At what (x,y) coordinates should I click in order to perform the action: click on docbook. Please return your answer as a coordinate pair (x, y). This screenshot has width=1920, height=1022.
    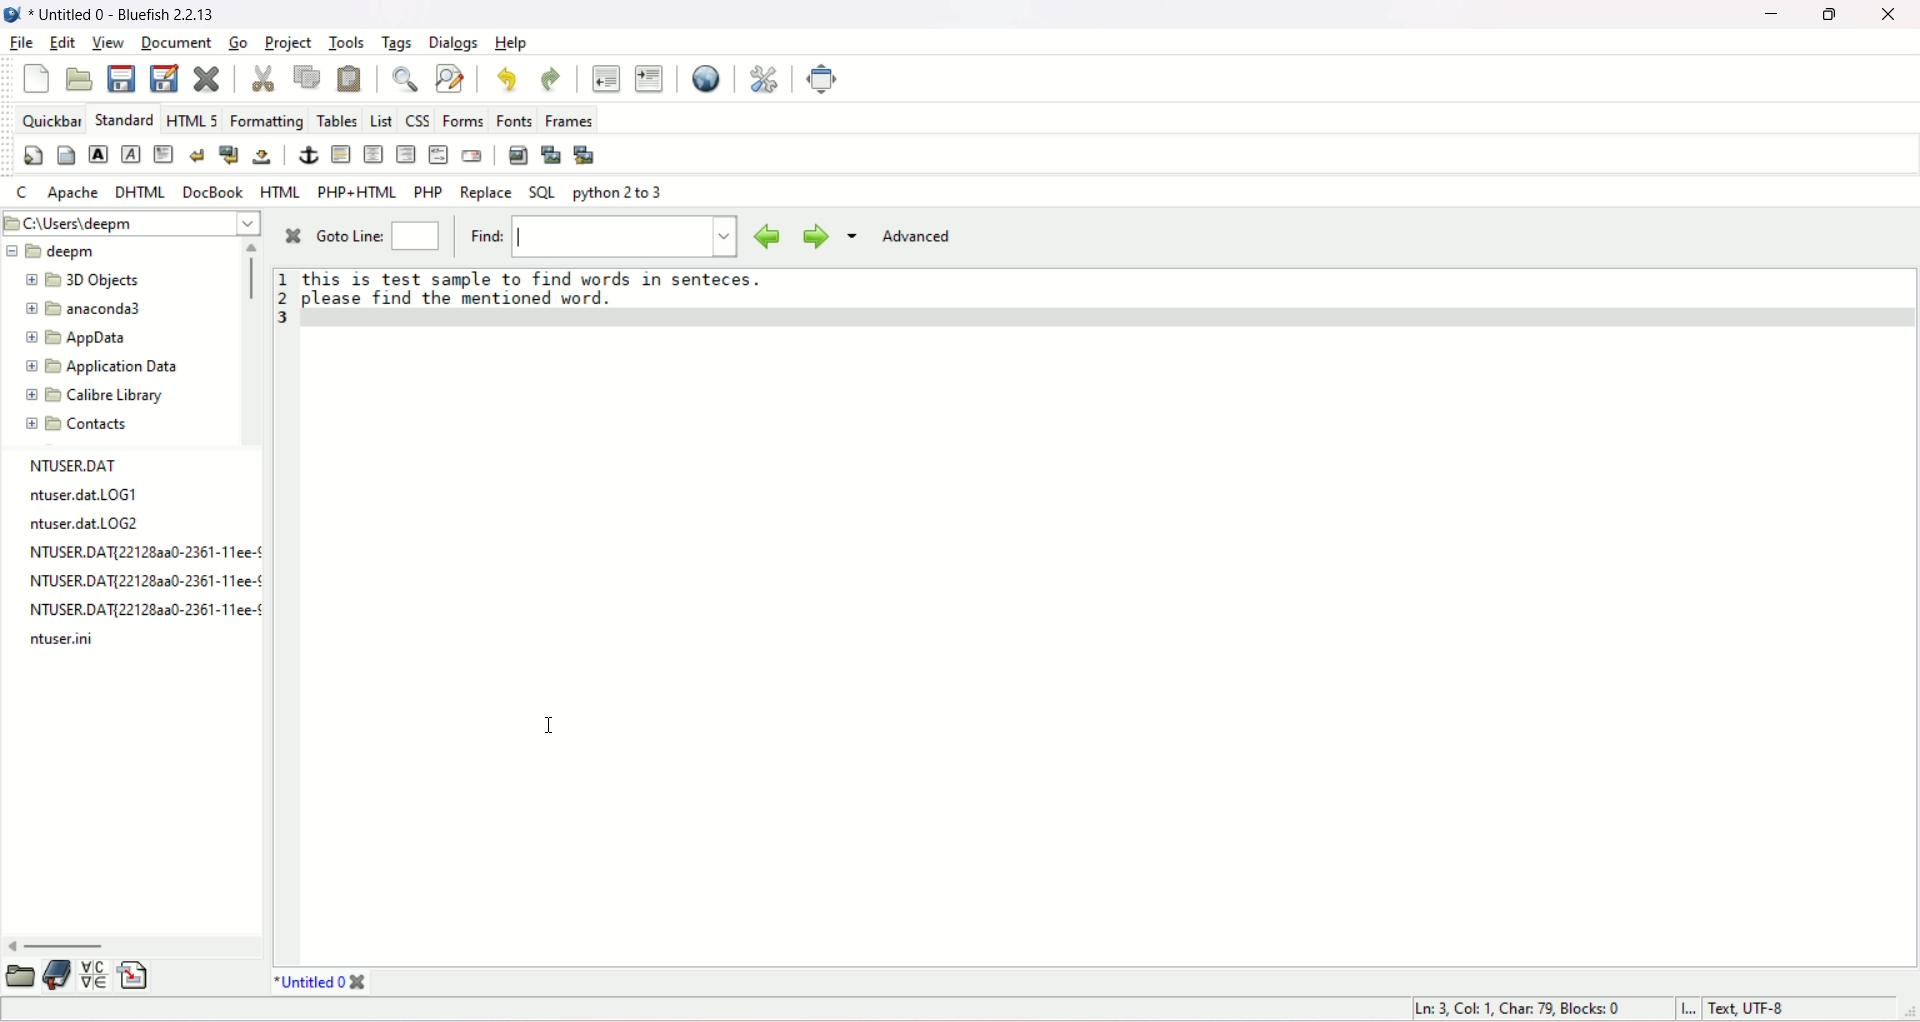
    Looking at the image, I should click on (214, 193).